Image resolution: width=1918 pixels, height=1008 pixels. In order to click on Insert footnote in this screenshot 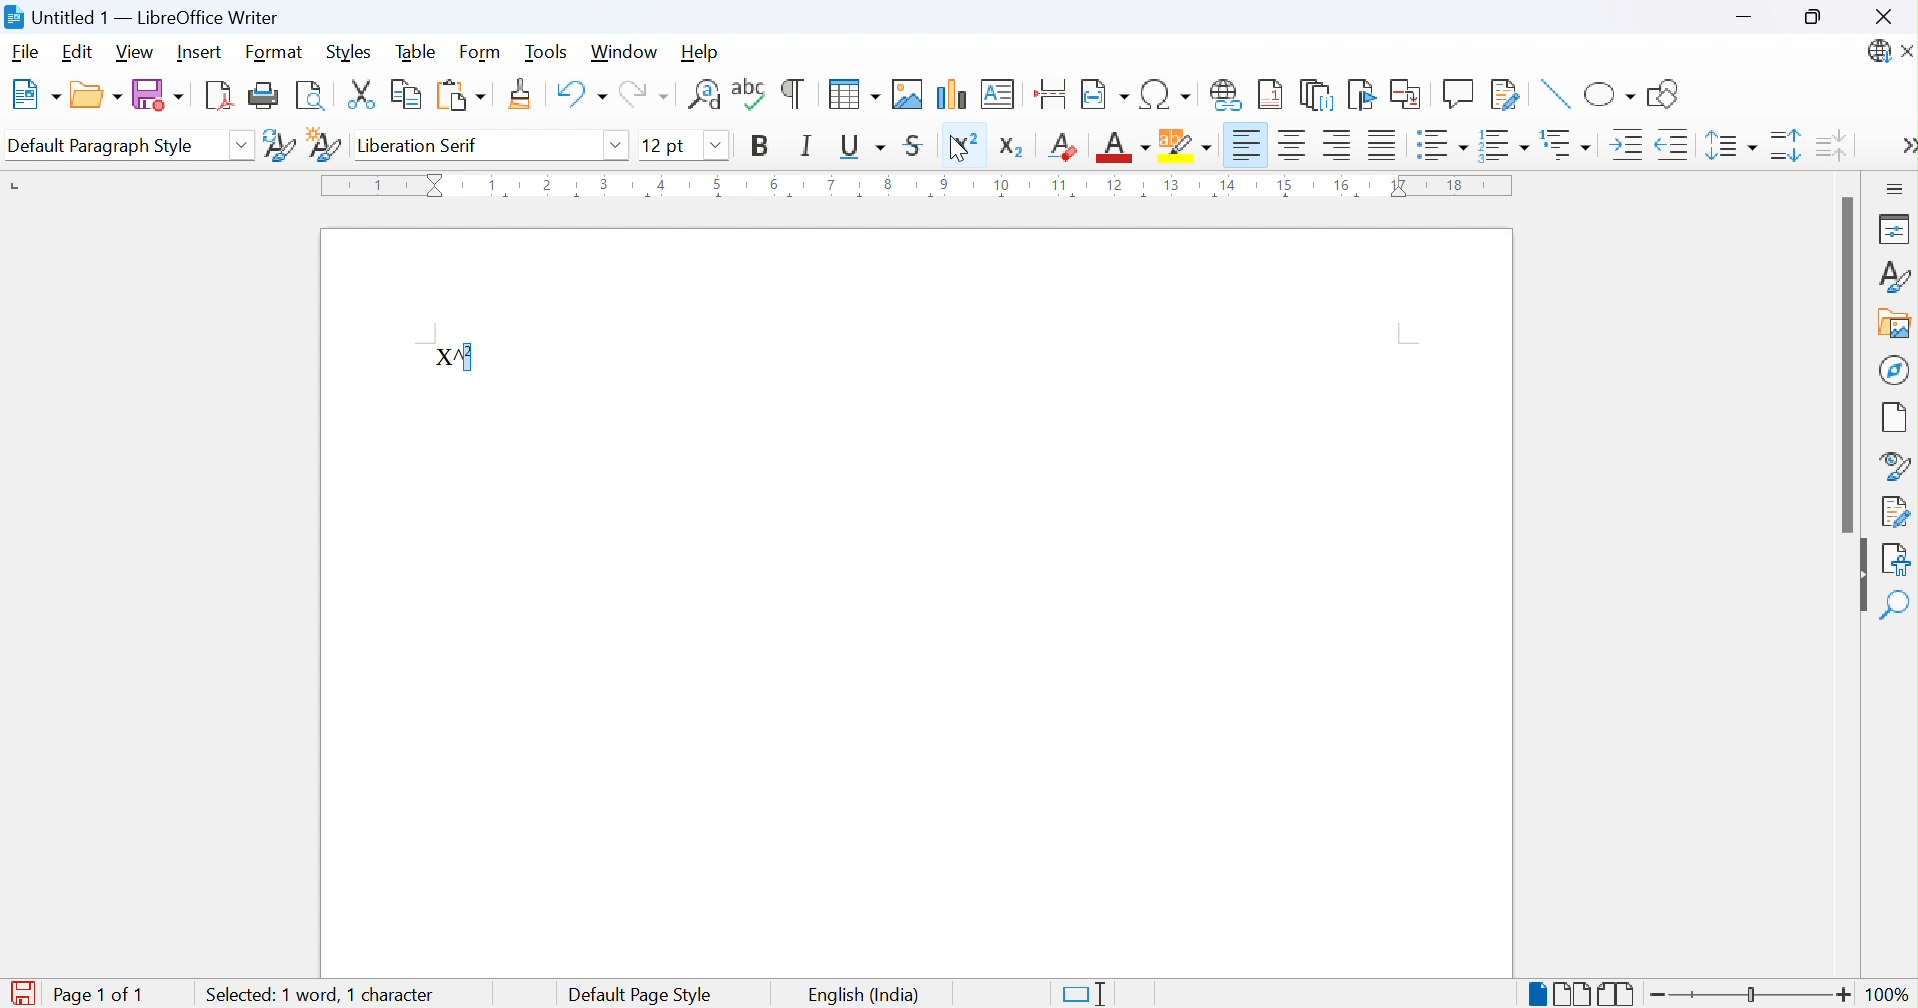, I will do `click(1270, 96)`.